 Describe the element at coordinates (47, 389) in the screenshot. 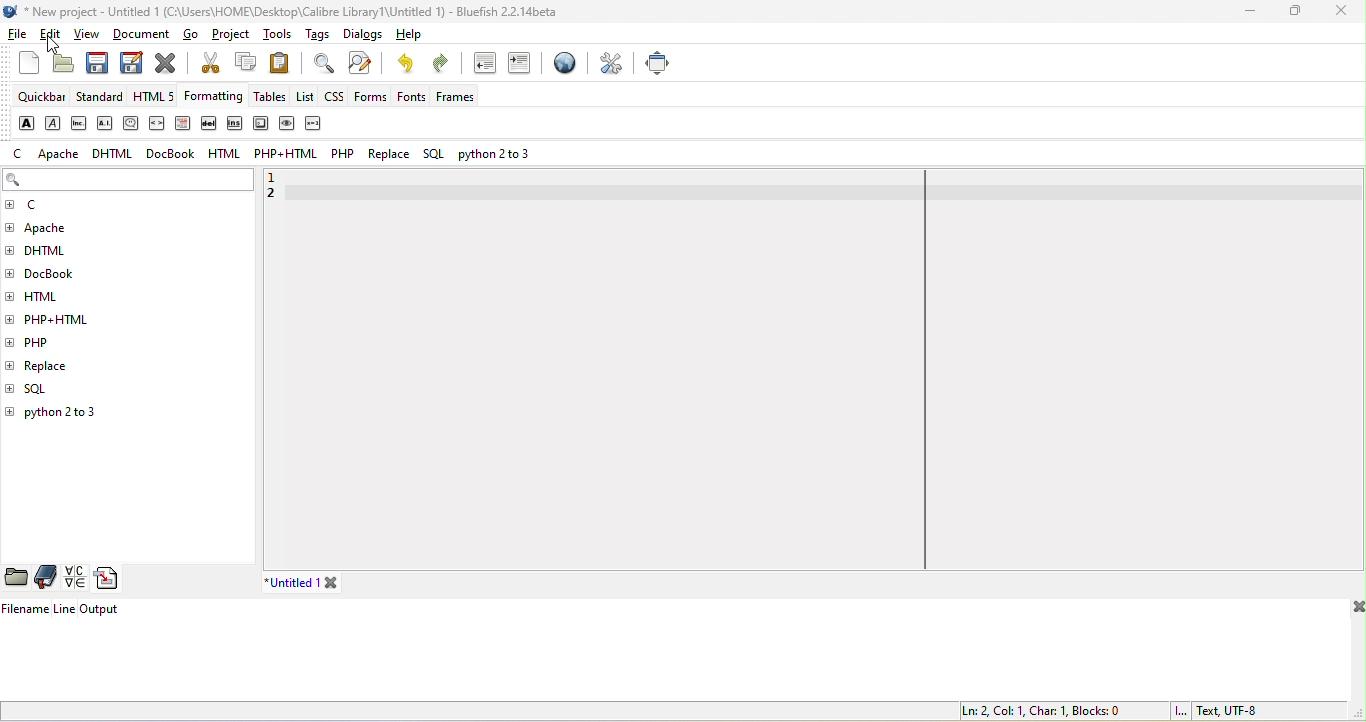

I see `sql` at that location.